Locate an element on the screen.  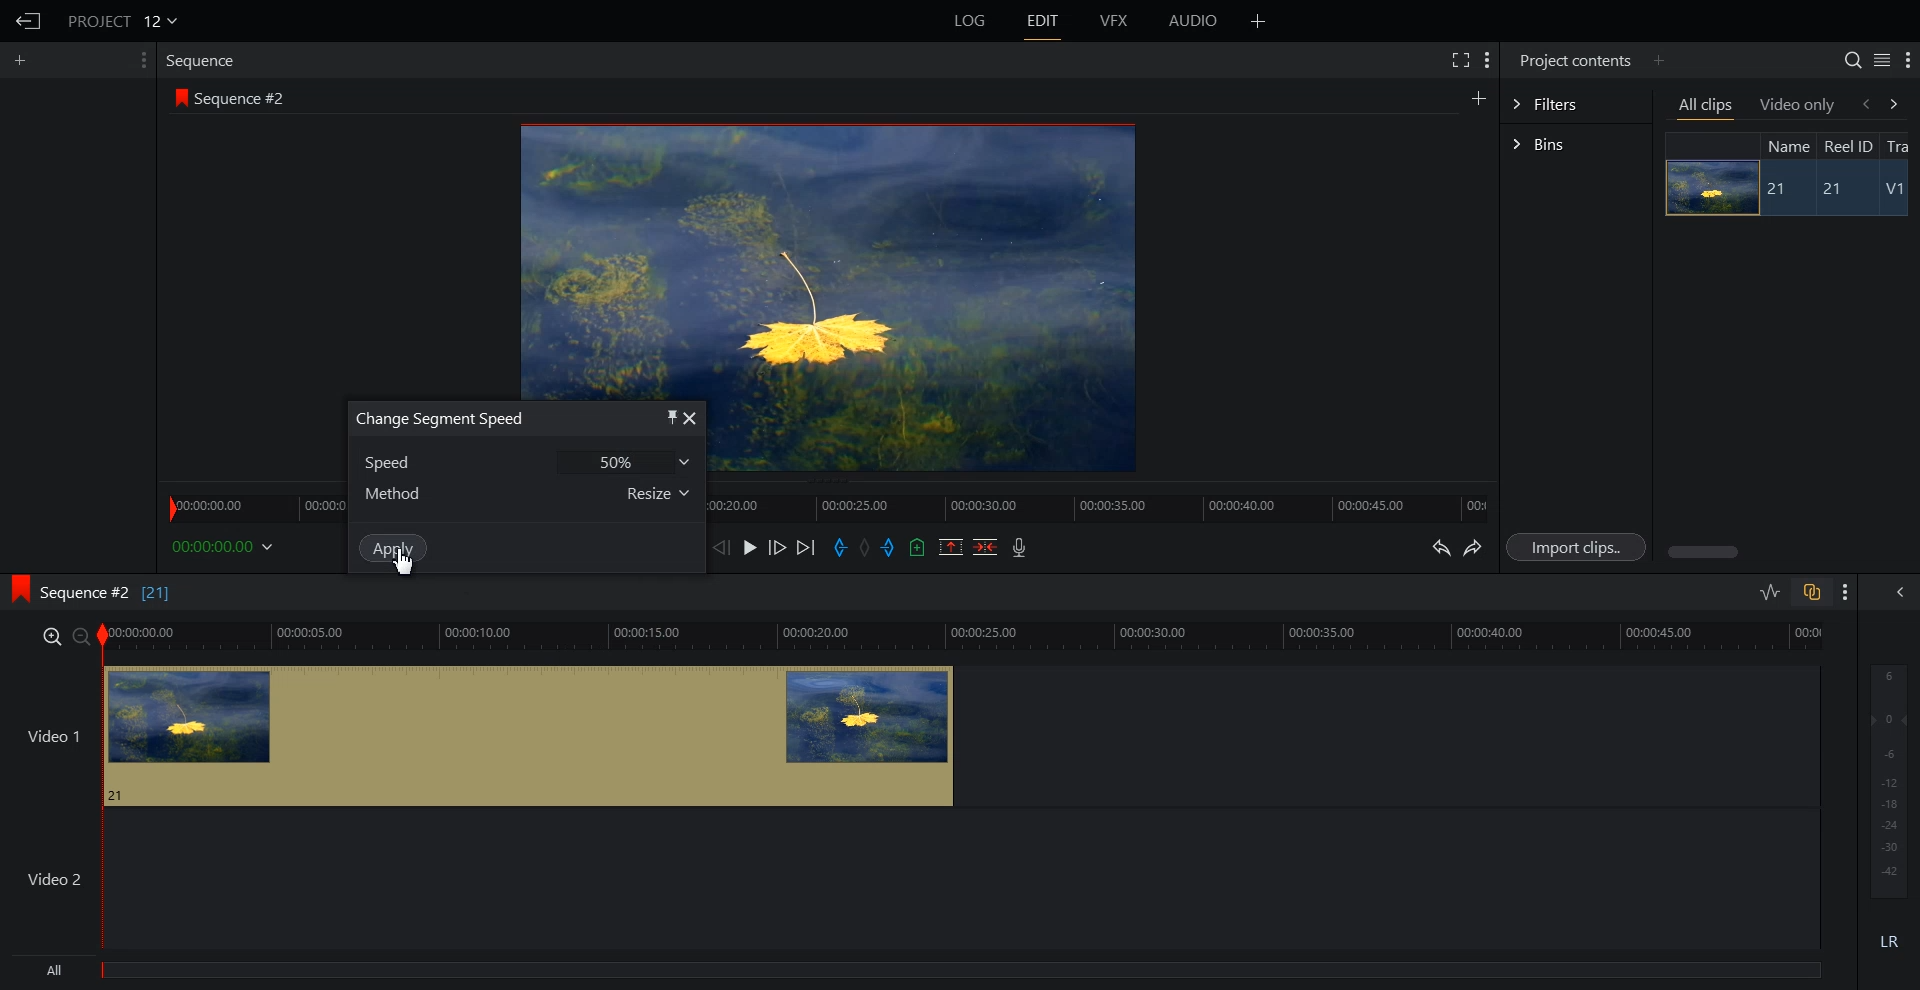
Video only is located at coordinates (1798, 104).